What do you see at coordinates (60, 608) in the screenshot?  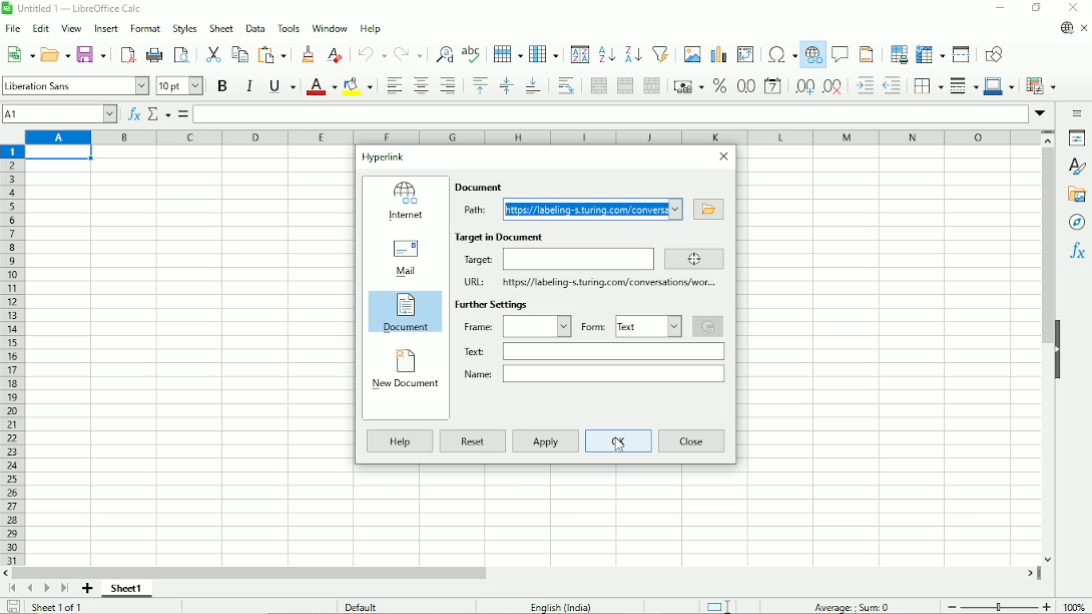 I see `Sheet 1 of 1` at bounding box center [60, 608].